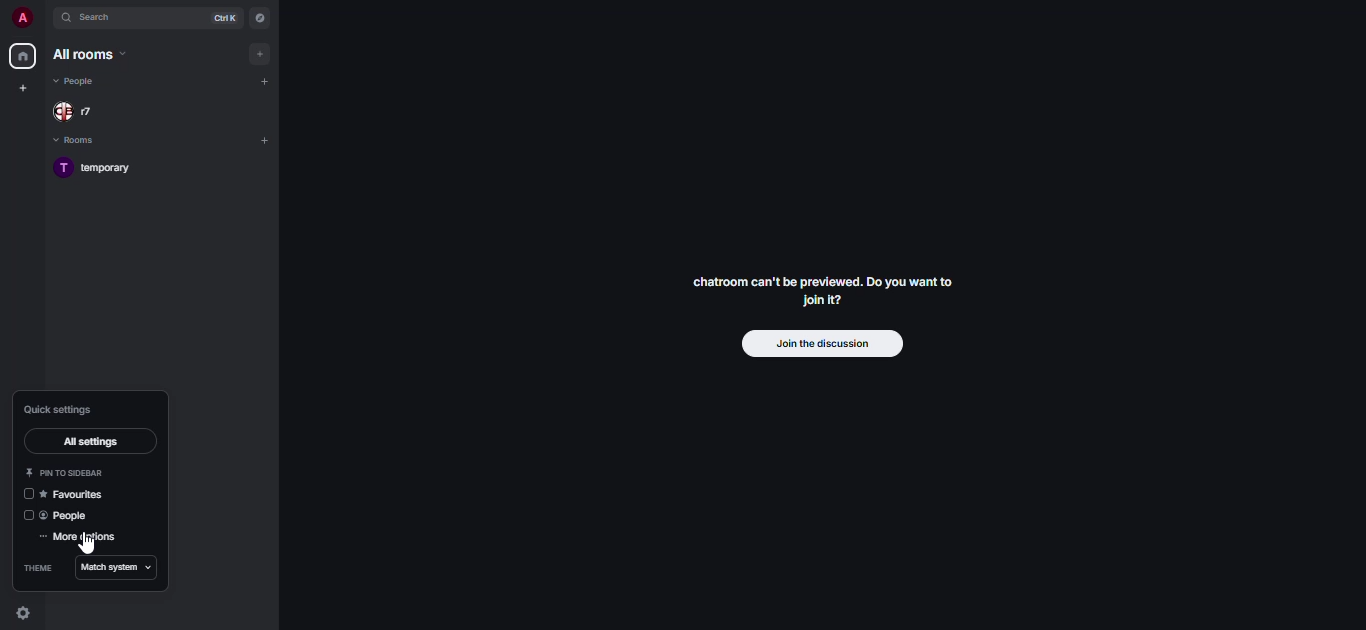 The image size is (1366, 630). Describe the element at coordinates (822, 342) in the screenshot. I see `join the discussion` at that location.